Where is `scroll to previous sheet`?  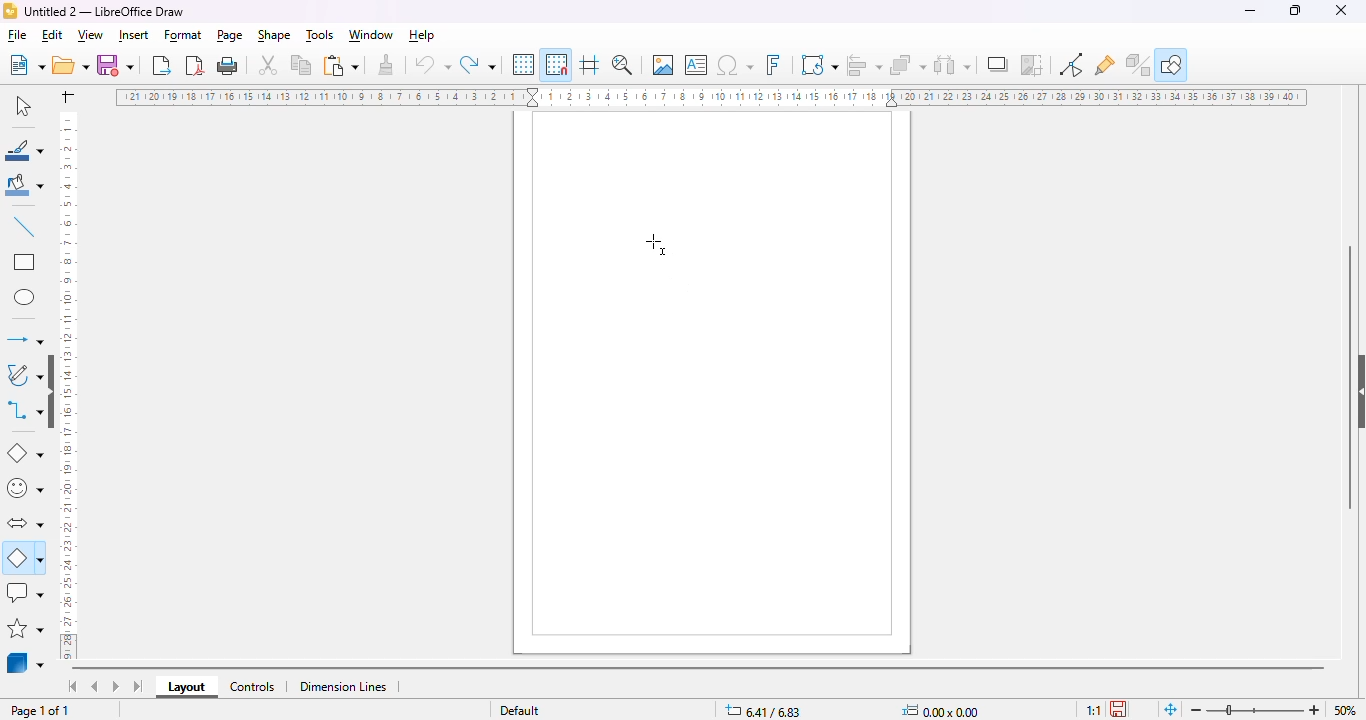 scroll to previous sheet is located at coordinates (97, 686).